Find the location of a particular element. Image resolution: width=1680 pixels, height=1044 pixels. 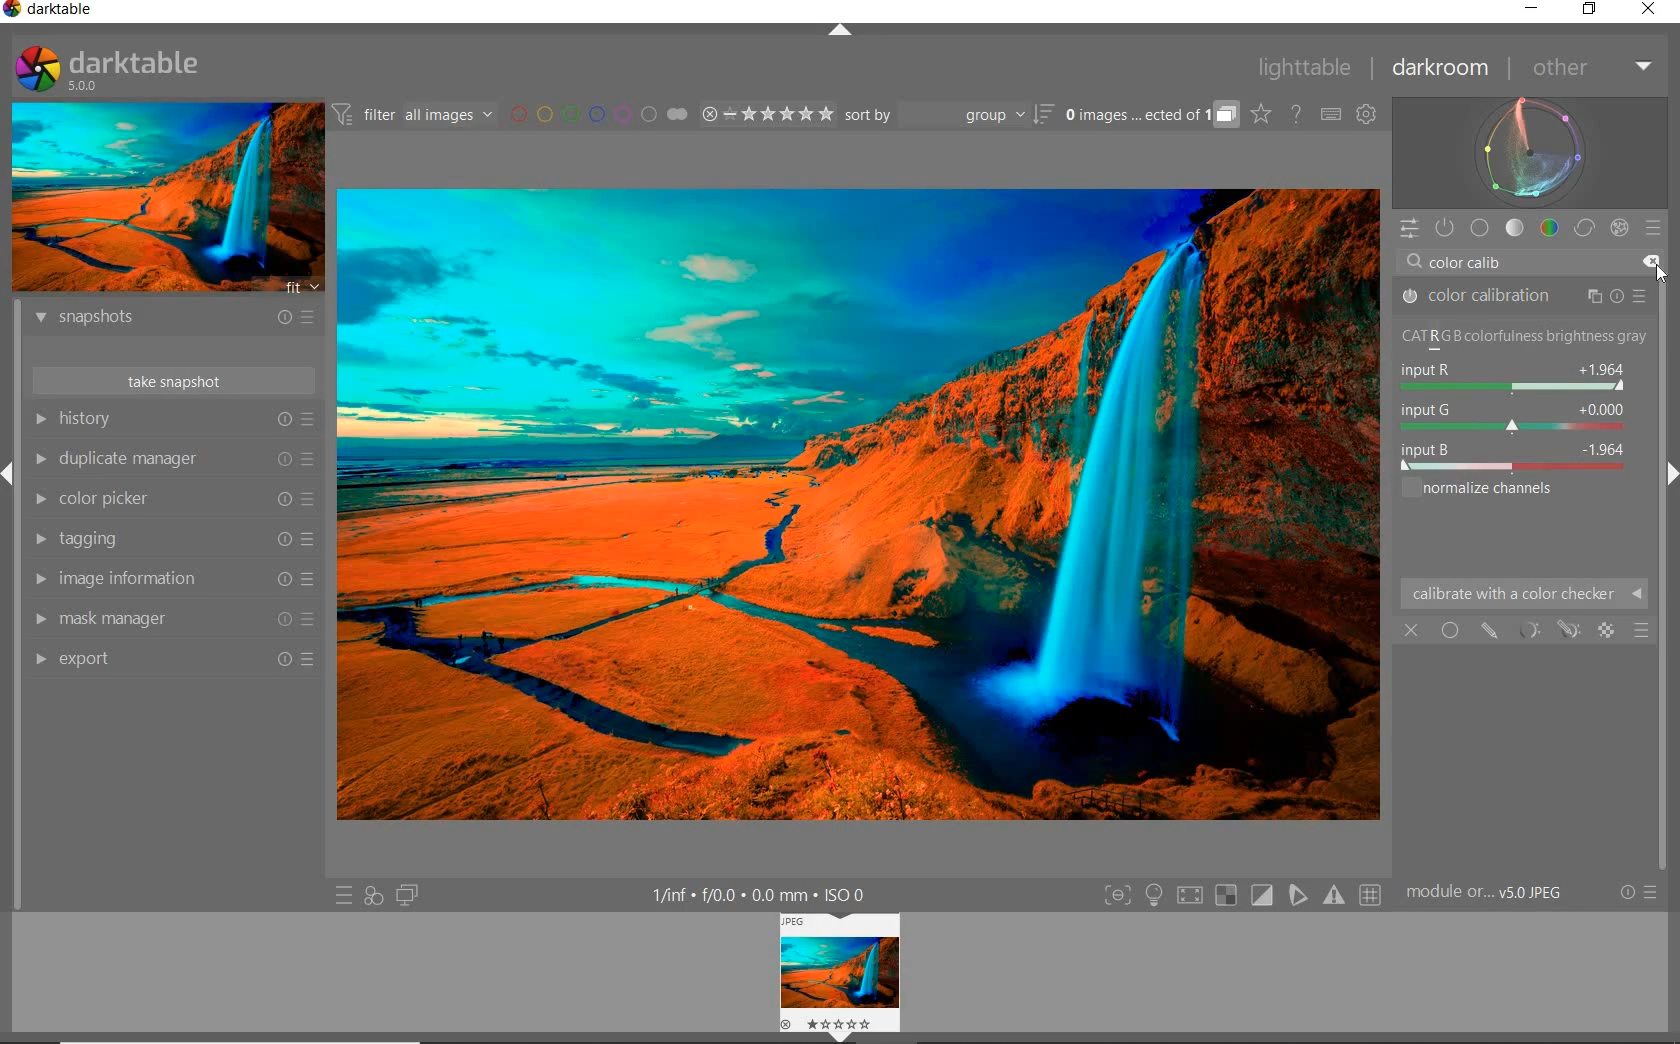

export is located at coordinates (176, 661).